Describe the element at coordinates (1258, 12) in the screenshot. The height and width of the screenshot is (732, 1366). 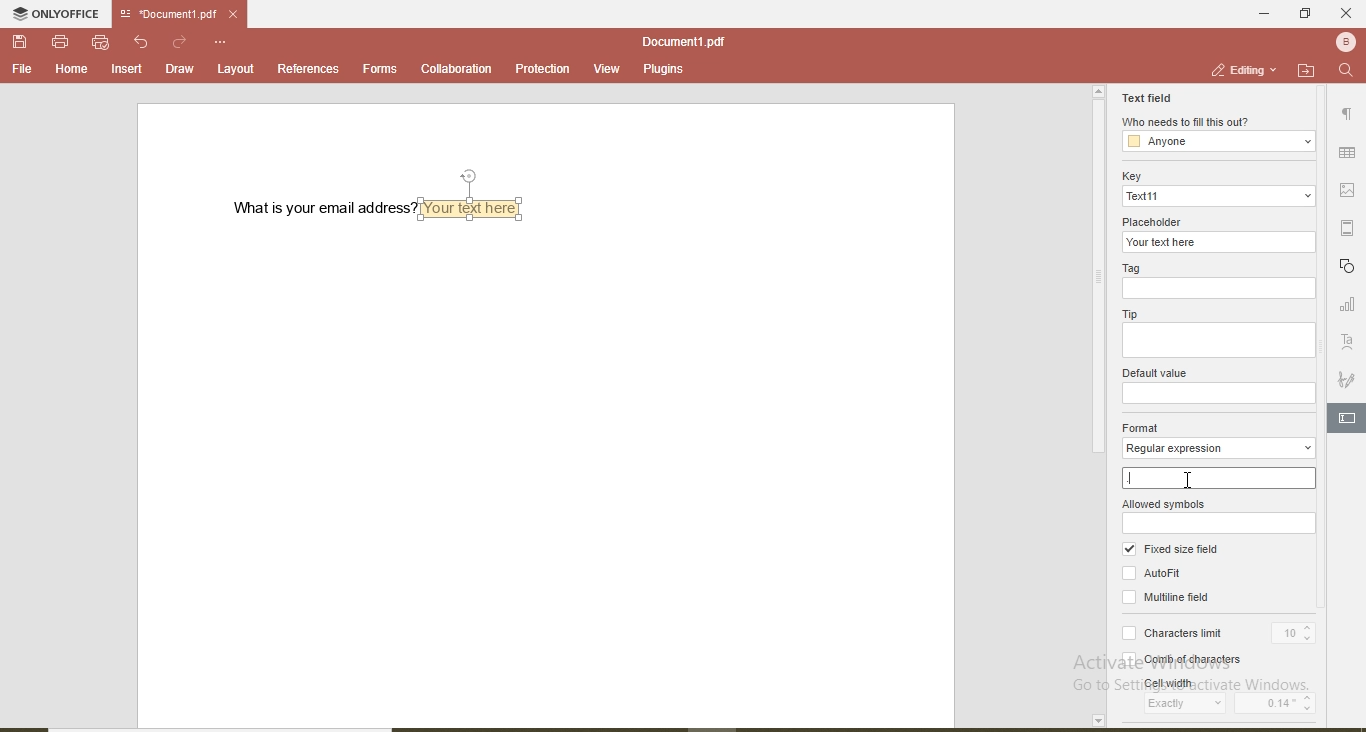
I see `minimise` at that location.